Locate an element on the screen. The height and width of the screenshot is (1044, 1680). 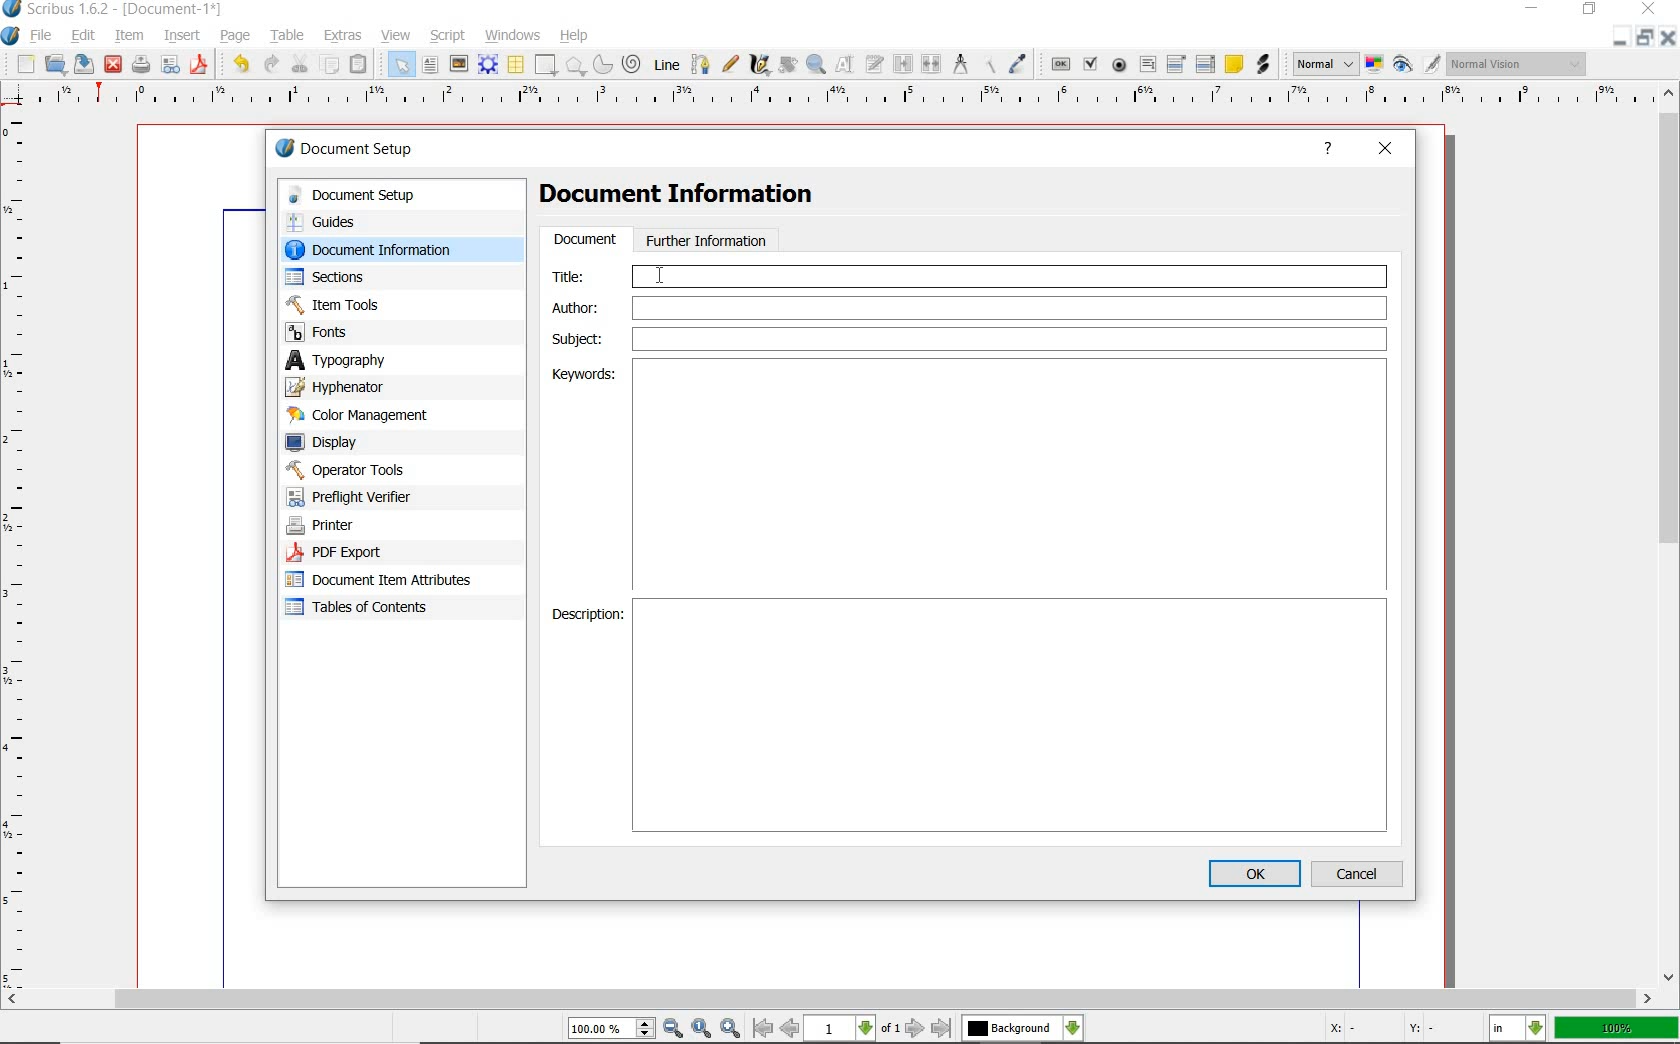
rotate item is located at coordinates (788, 66).